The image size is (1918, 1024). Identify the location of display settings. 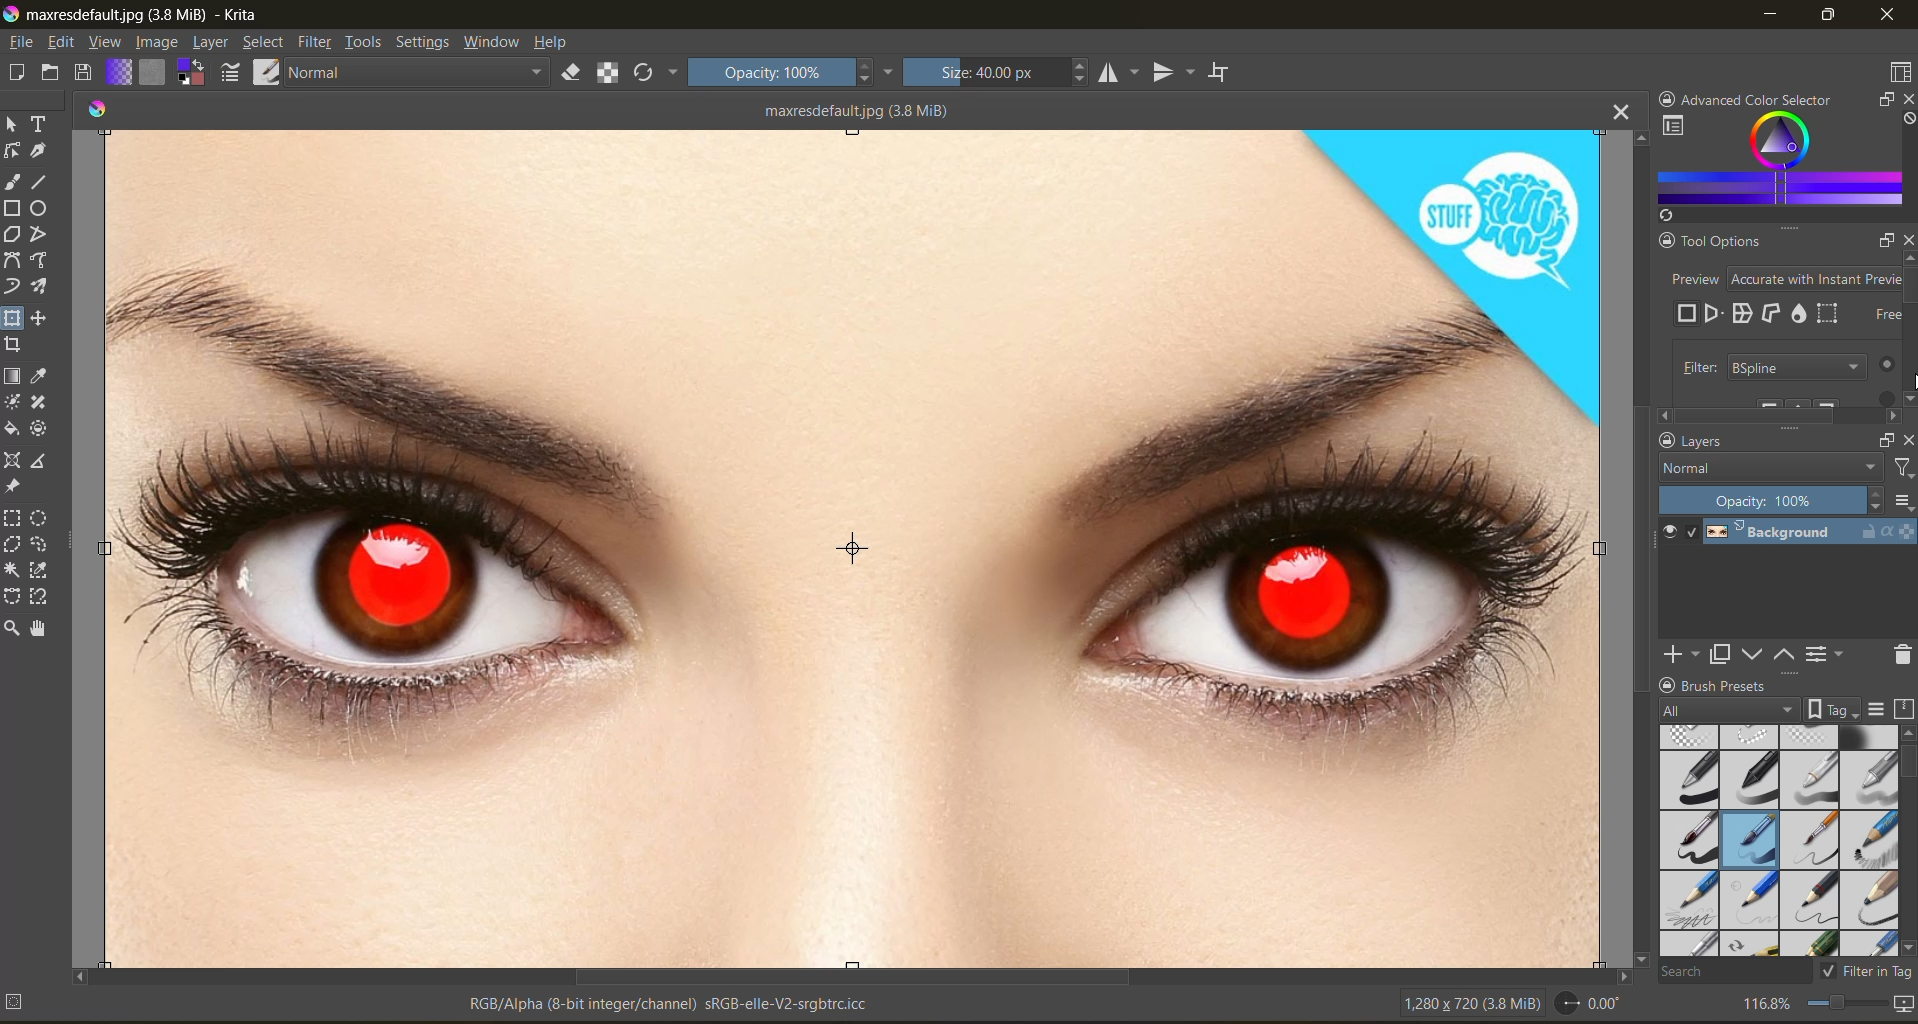
(1882, 708).